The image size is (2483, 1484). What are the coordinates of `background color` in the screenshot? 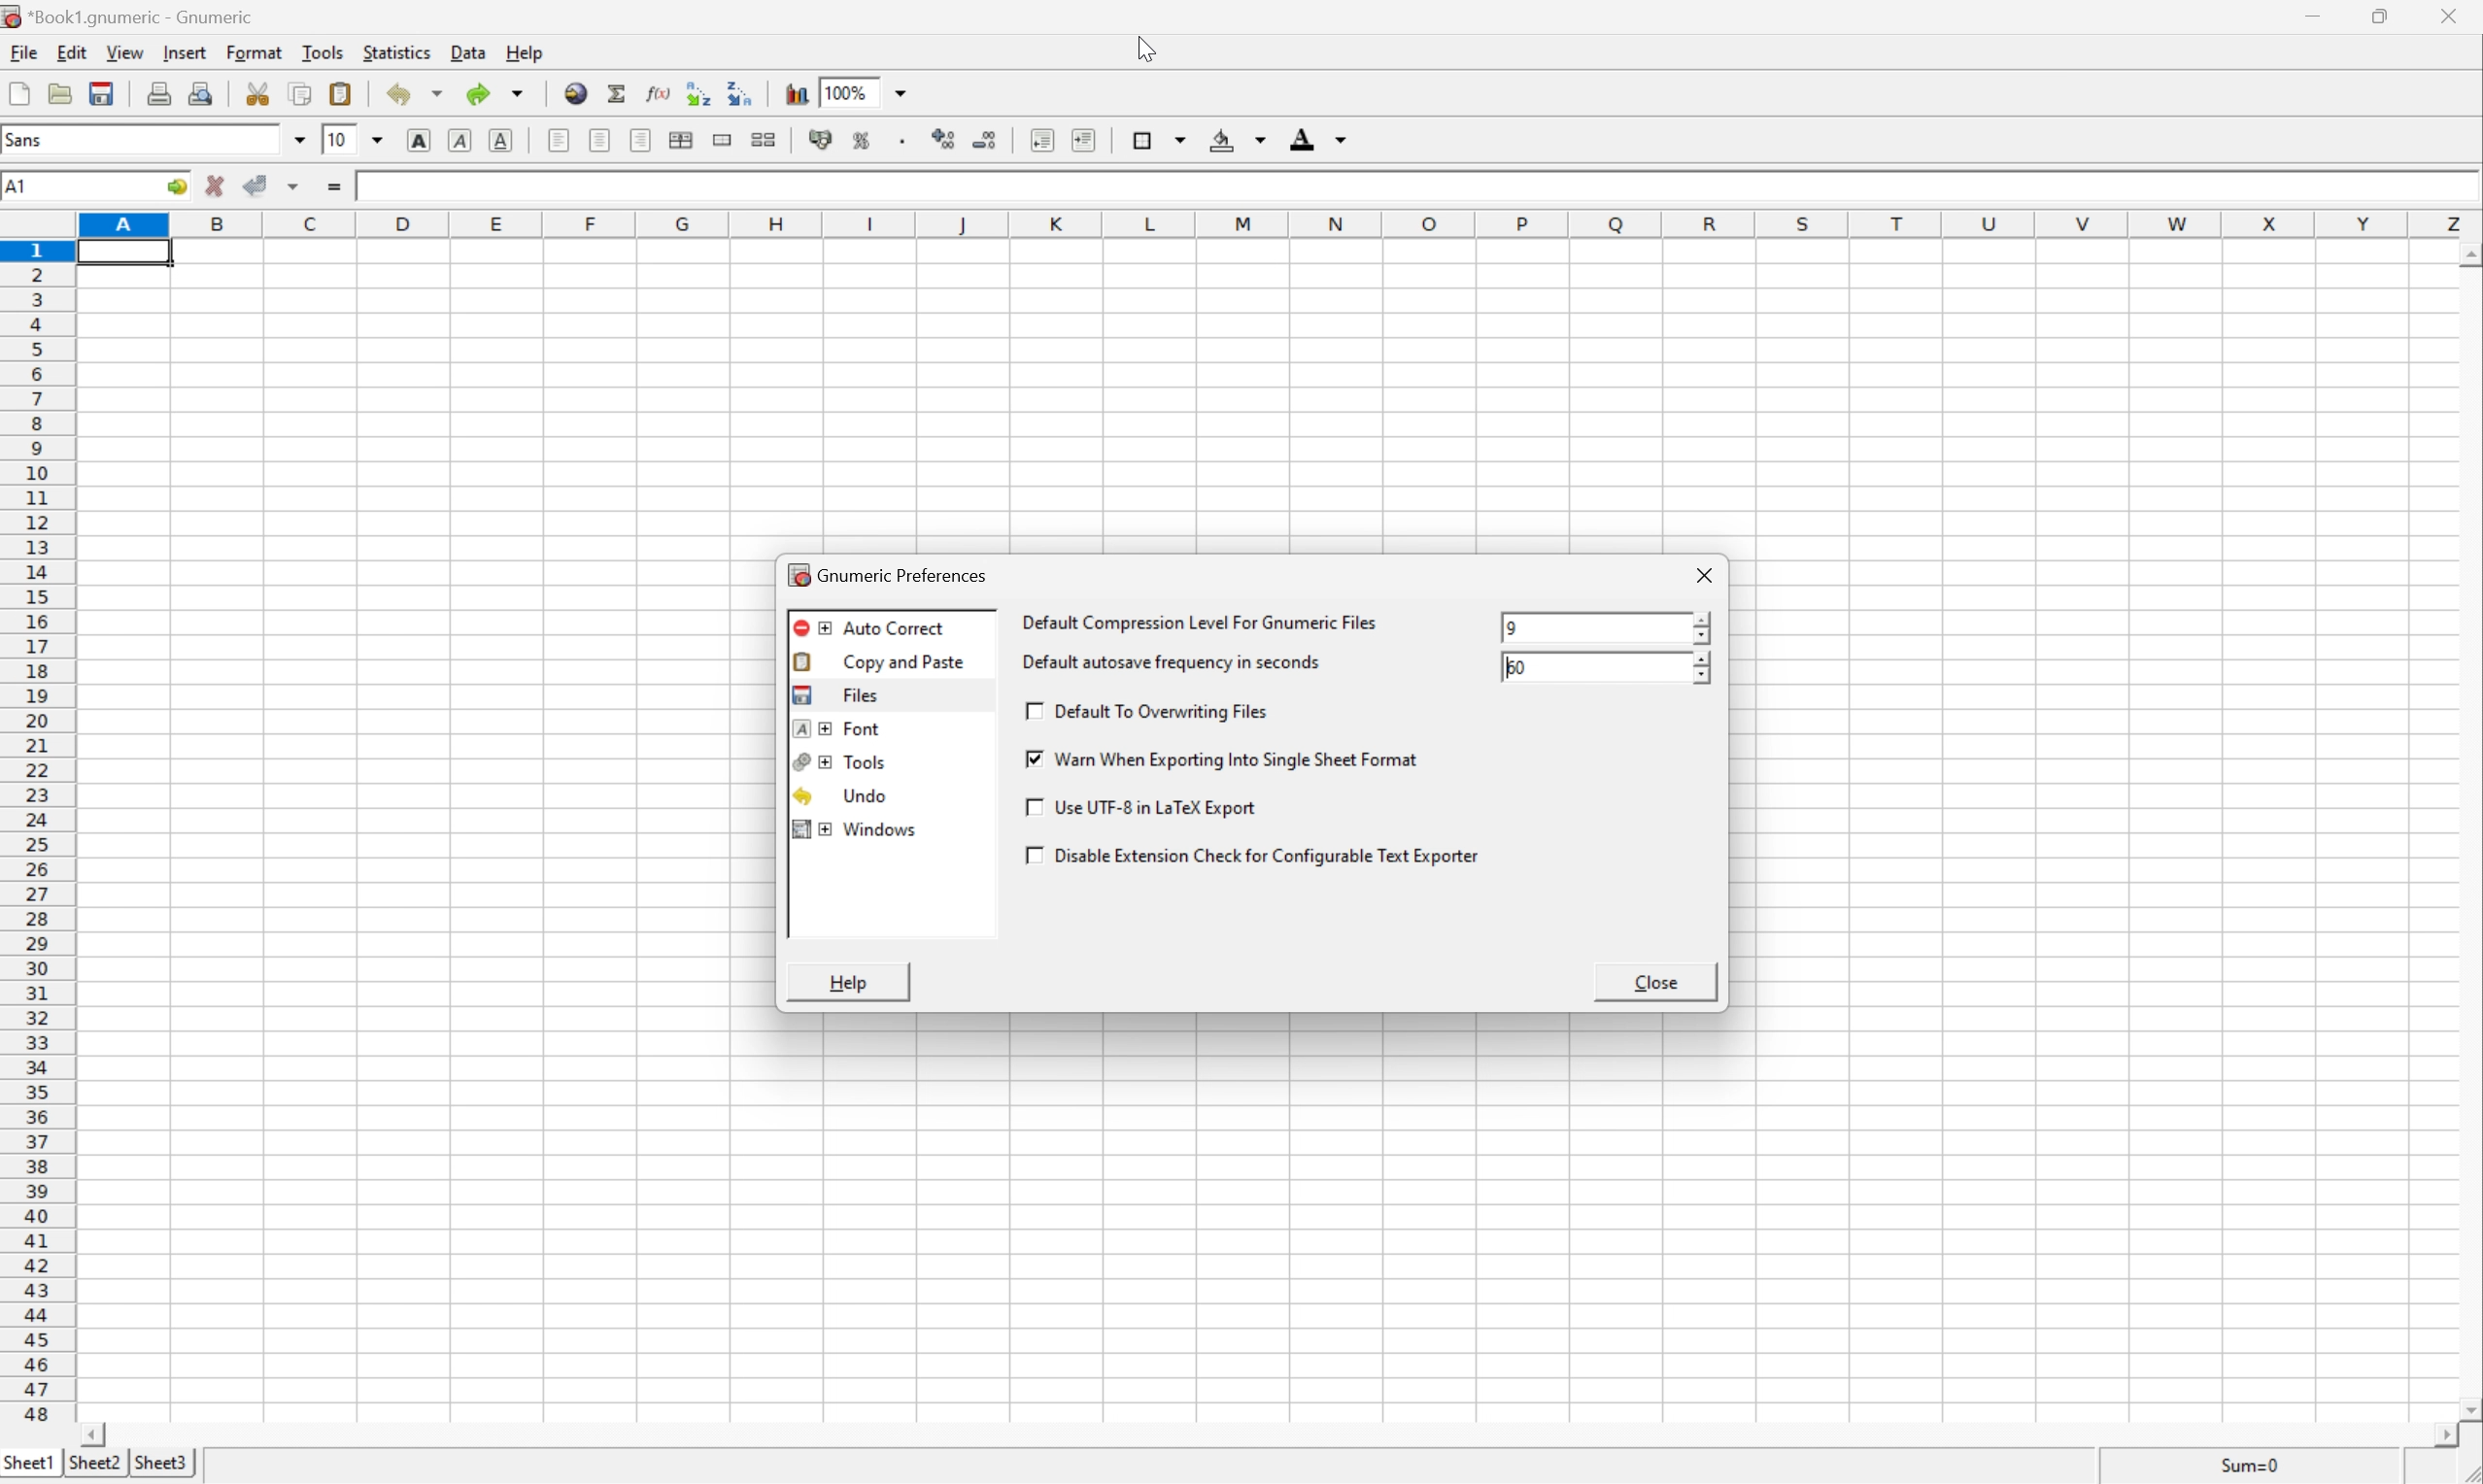 It's located at (1242, 140).